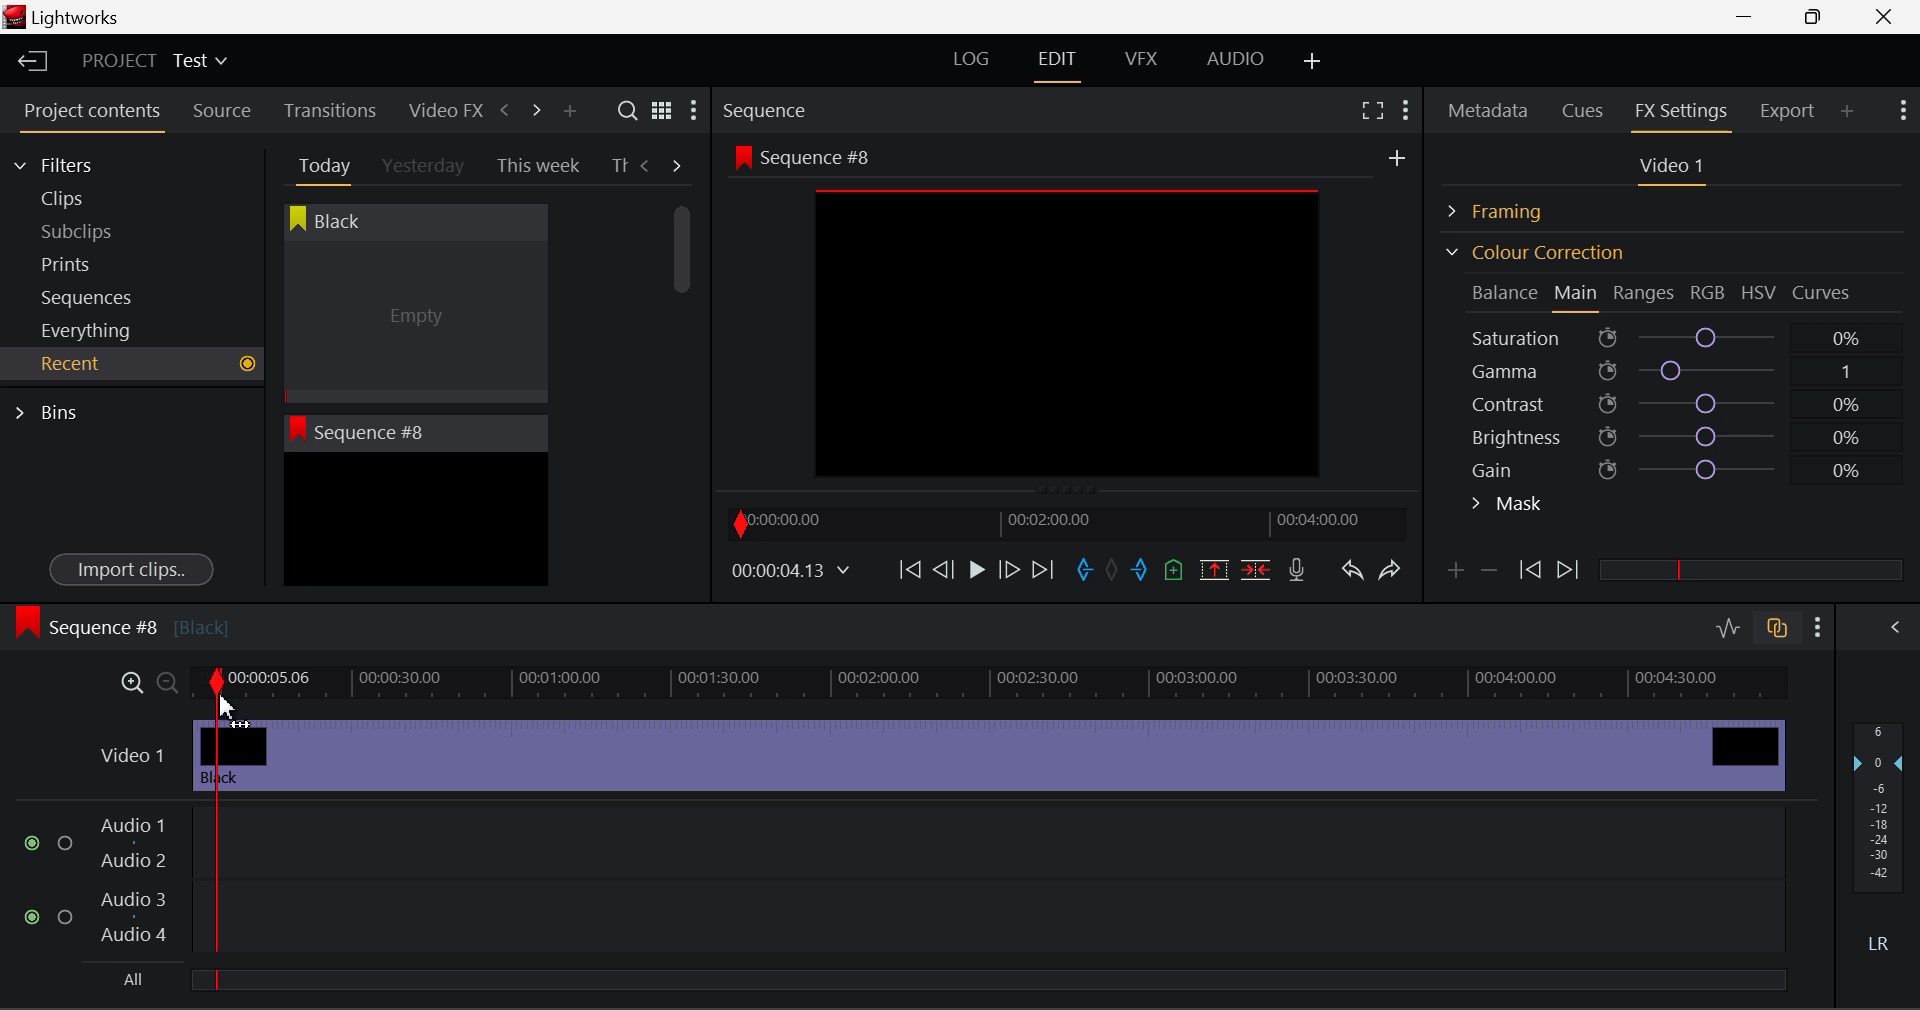 This screenshot has width=1920, height=1010. What do you see at coordinates (1692, 466) in the screenshot?
I see `Gain` at bounding box center [1692, 466].